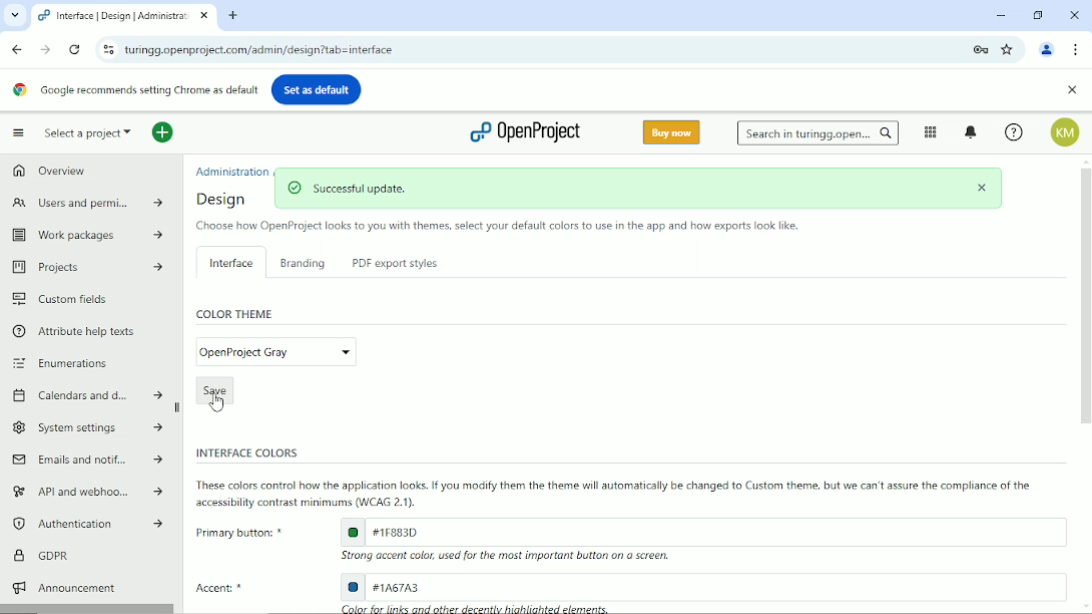 This screenshot has height=614, width=1092. What do you see at coordinates (236, 532) in the screenshot?
I see `Primary button` at bounding box center [236, 532].